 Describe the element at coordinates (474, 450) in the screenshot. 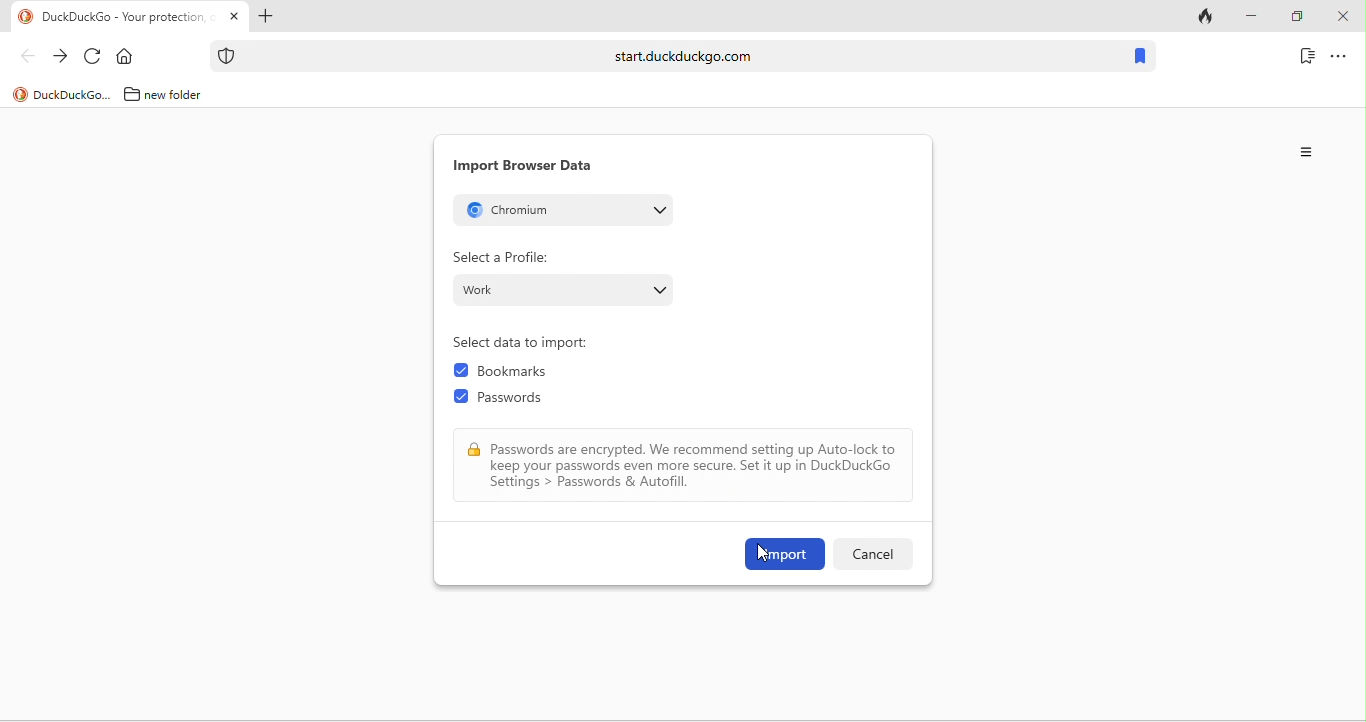

I see `Lock icon` at that location.